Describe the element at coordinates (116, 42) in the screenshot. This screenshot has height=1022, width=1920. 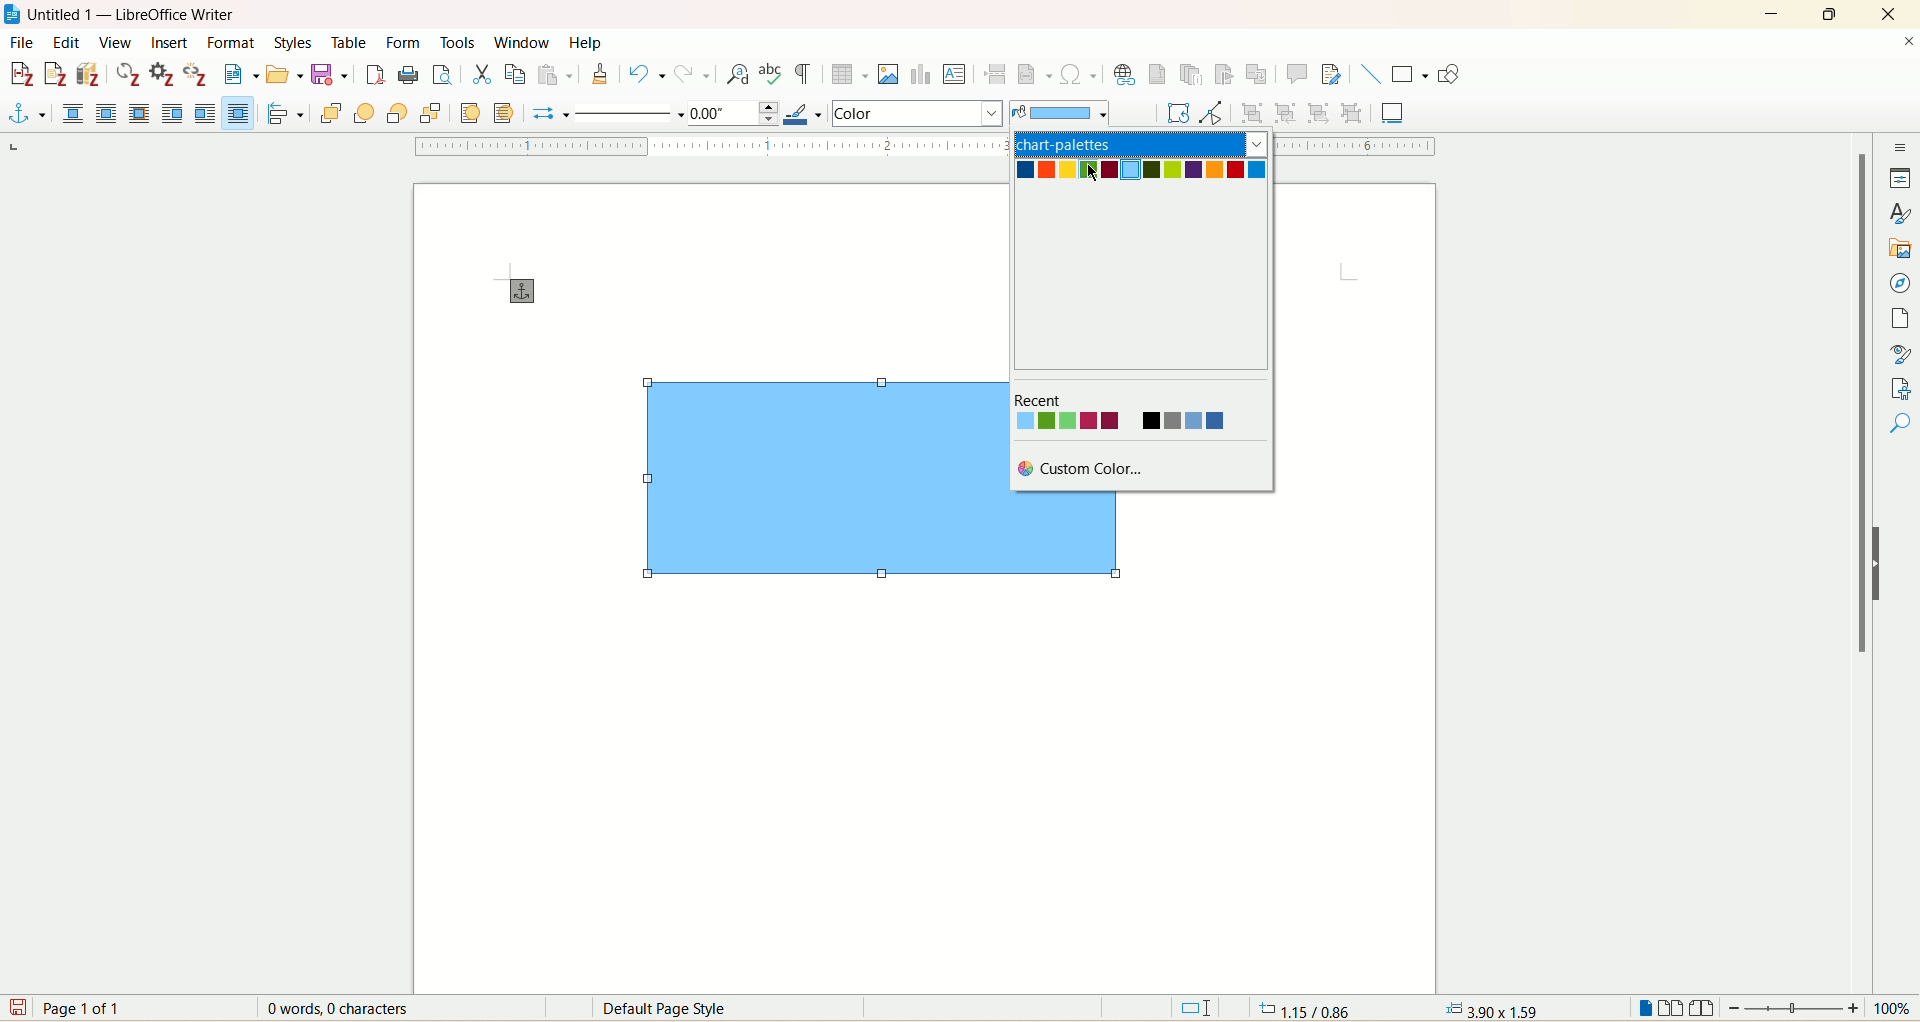
I see `view` at that location.